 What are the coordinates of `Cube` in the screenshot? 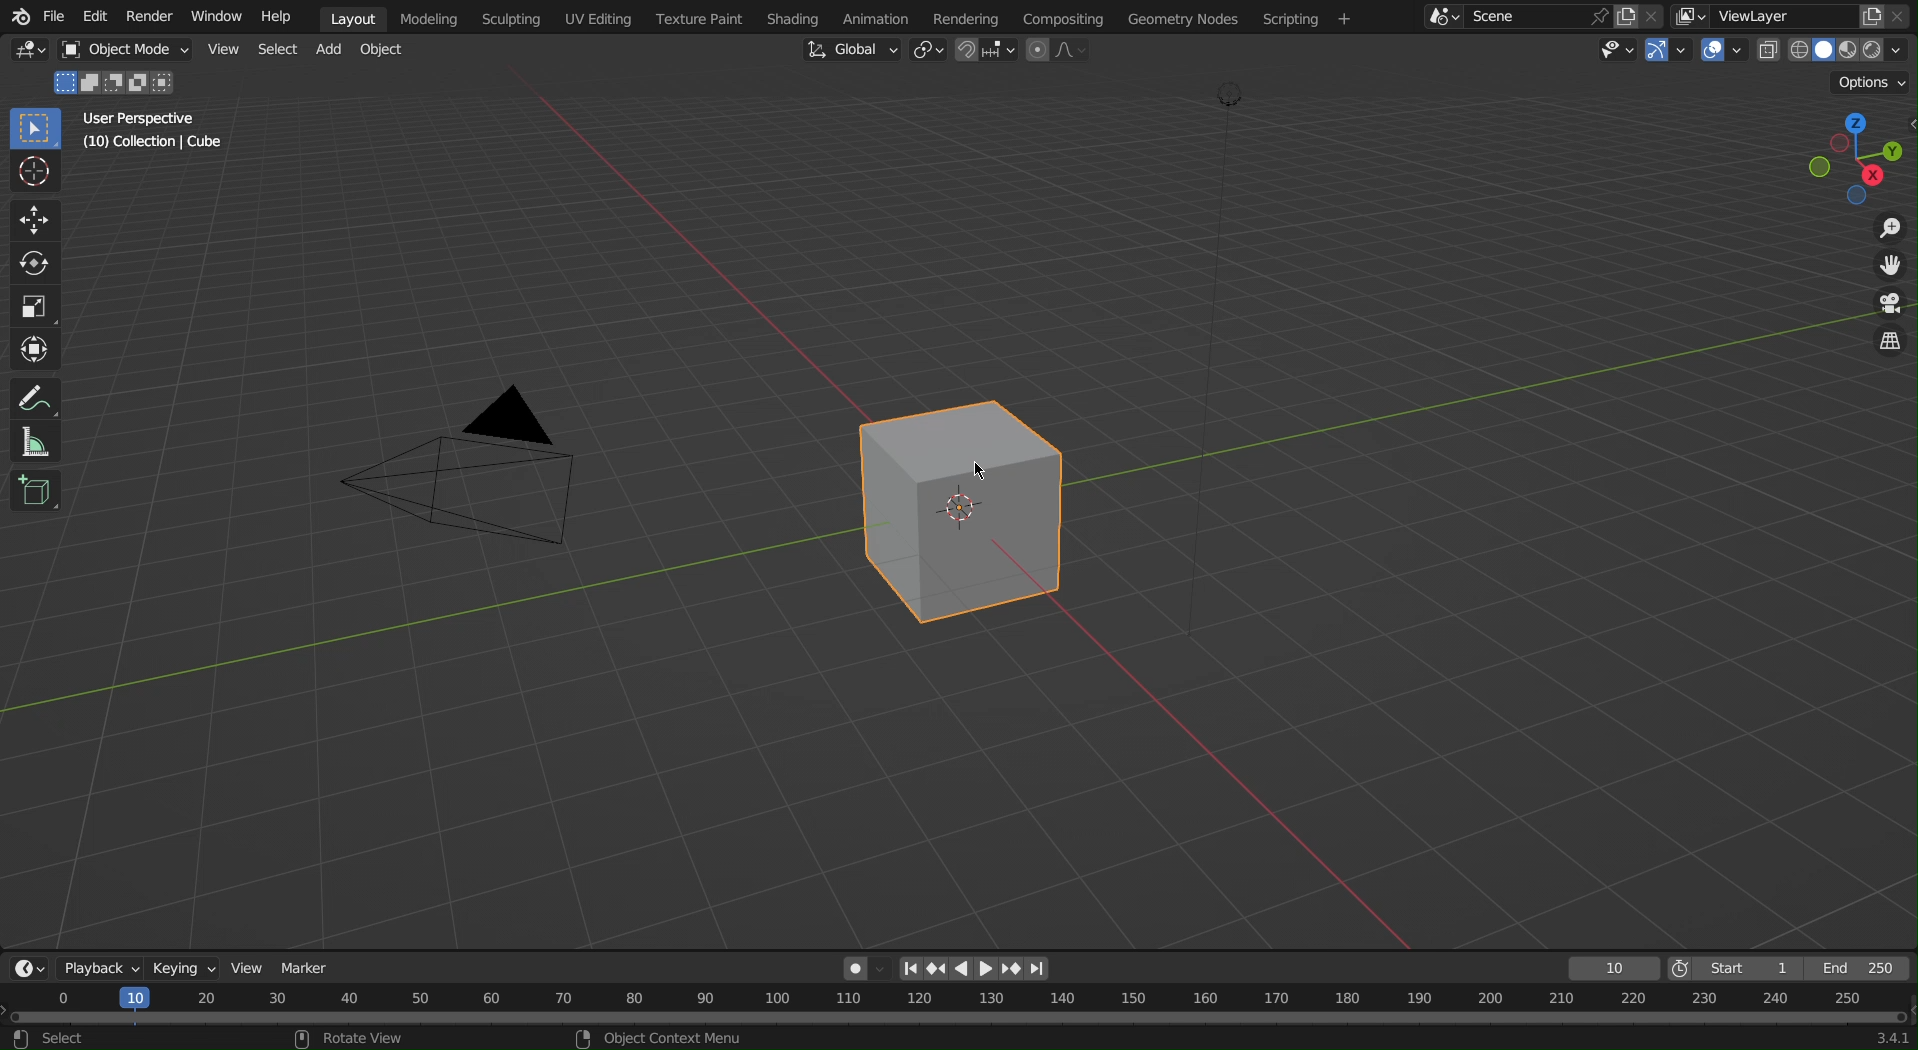 It's located at (35, 494).